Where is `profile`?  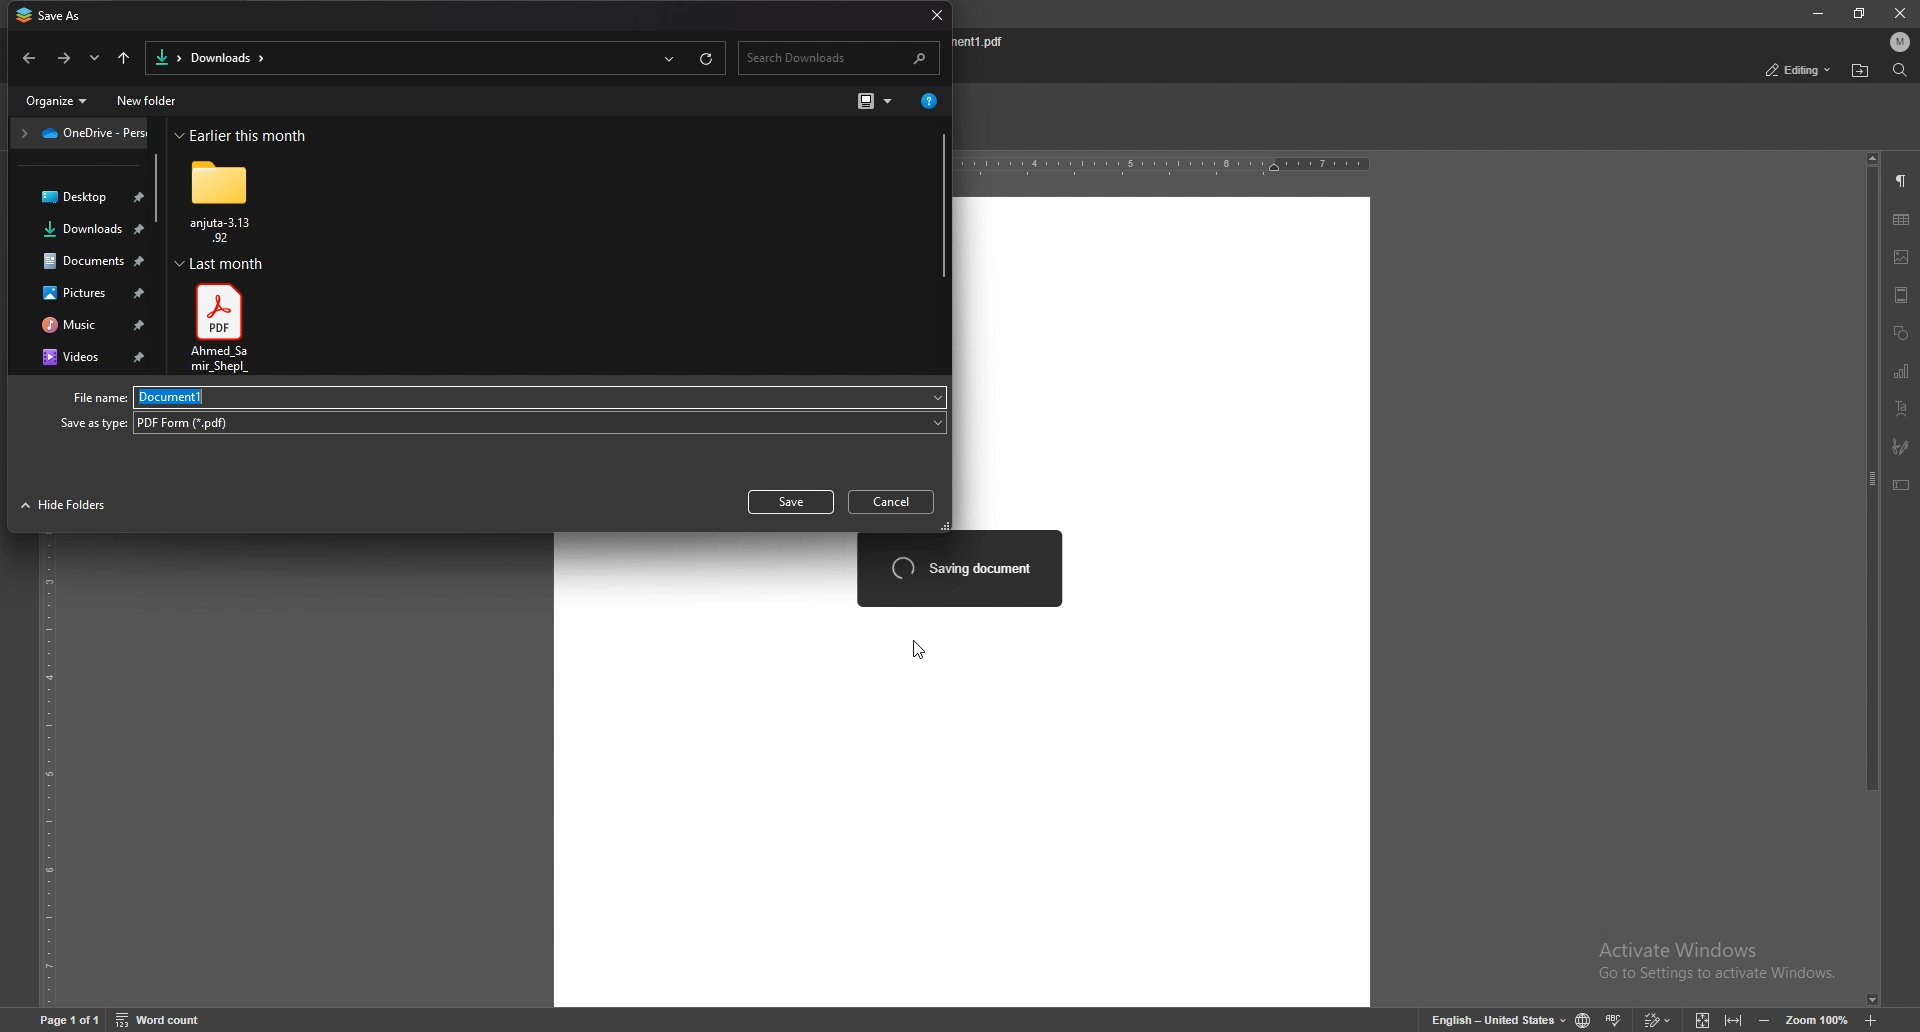 profile is located at coordinates (1897, 42).